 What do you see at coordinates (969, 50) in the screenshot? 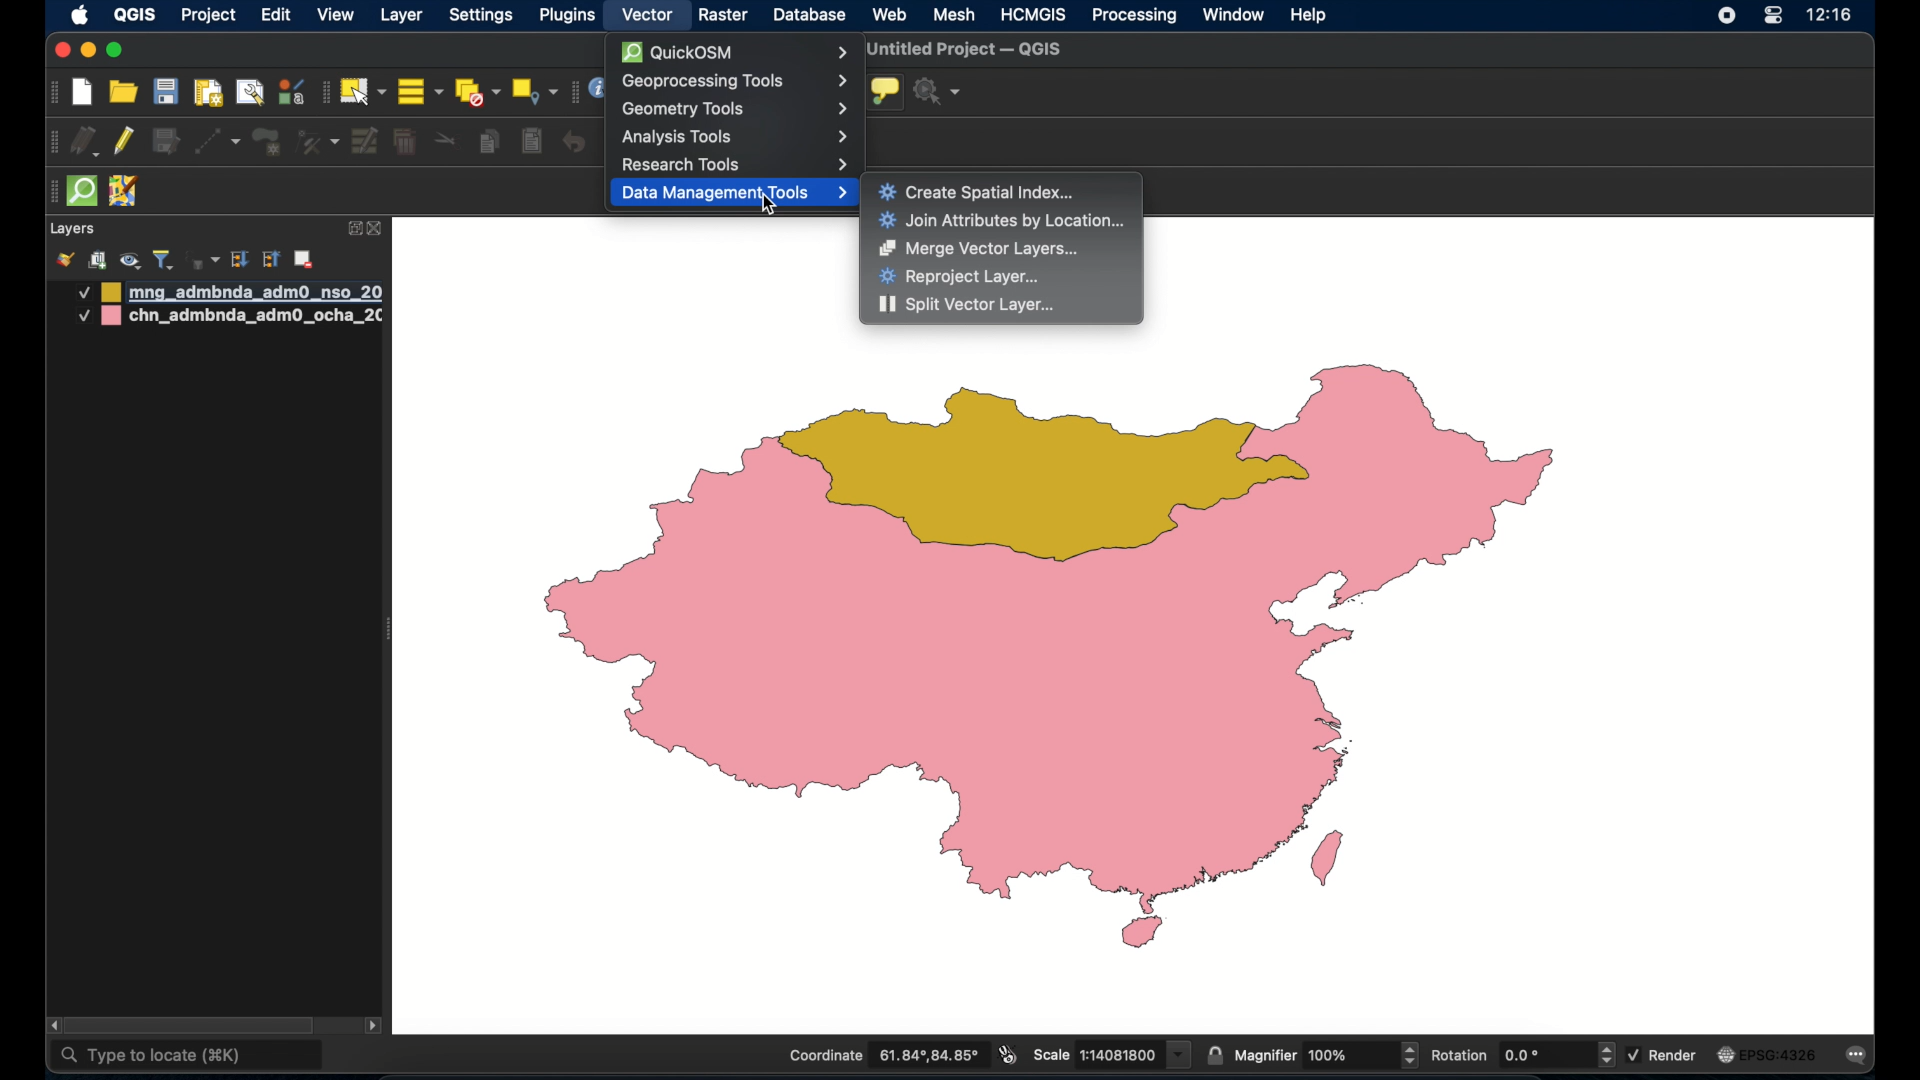
I see `untitled project - QGIS` at bounding box center [969, 50].